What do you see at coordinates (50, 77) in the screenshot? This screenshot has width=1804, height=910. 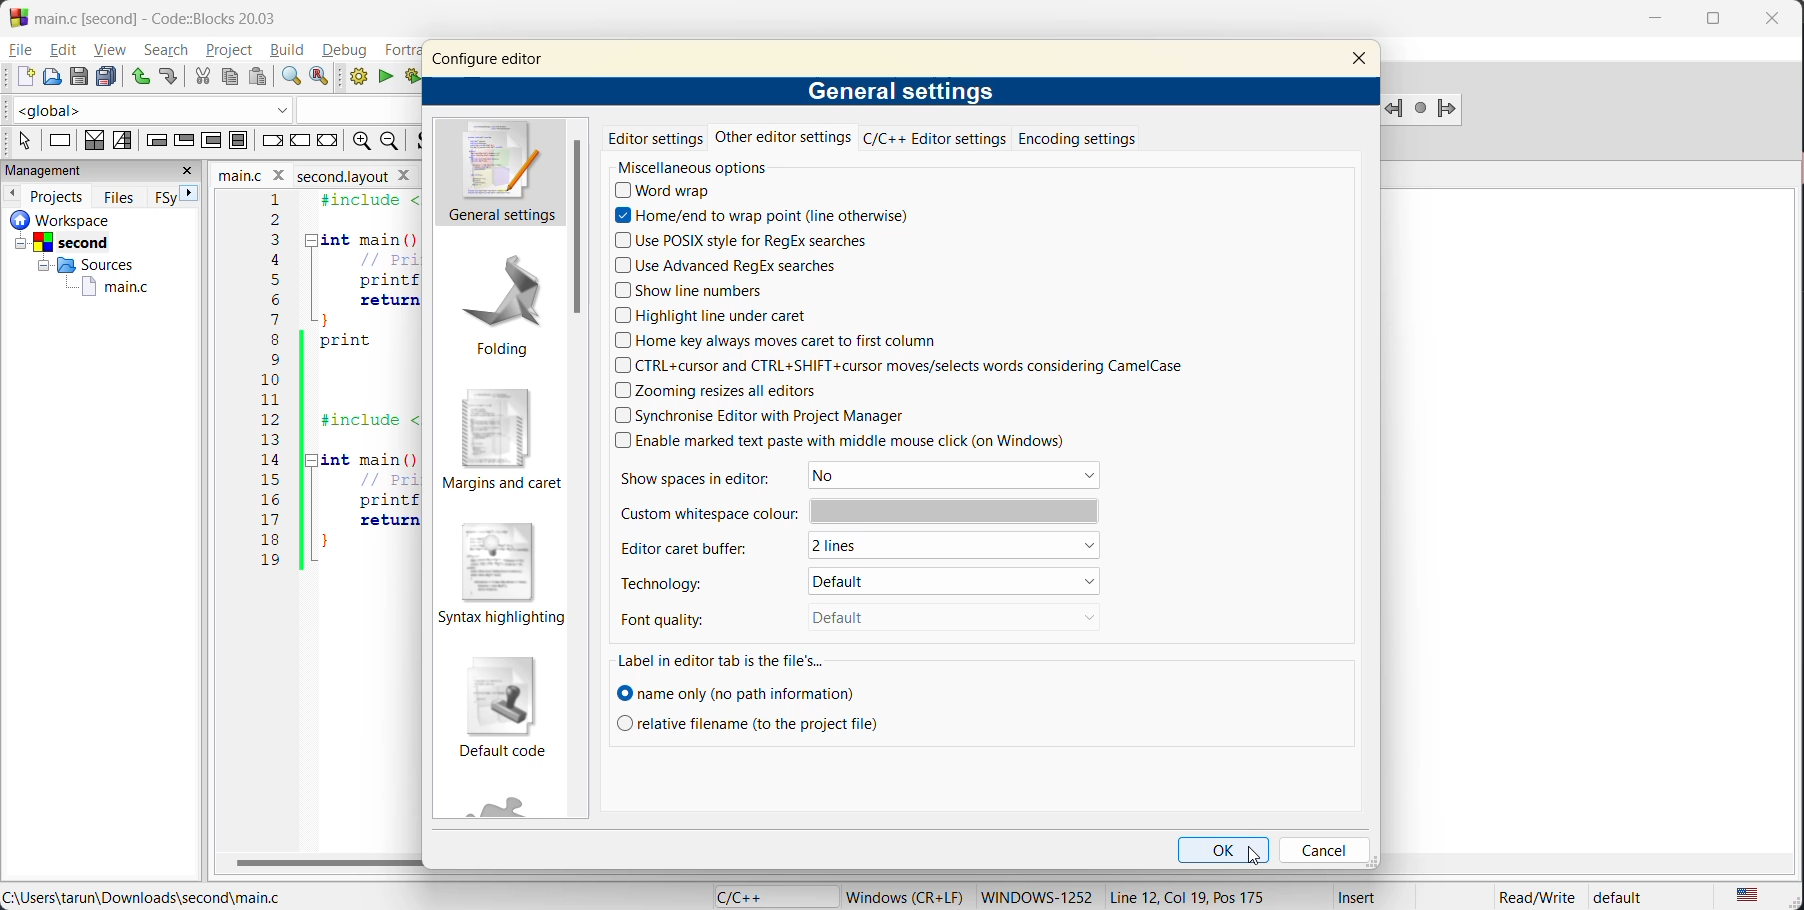 I see `open` at bounding box center [50, 77].